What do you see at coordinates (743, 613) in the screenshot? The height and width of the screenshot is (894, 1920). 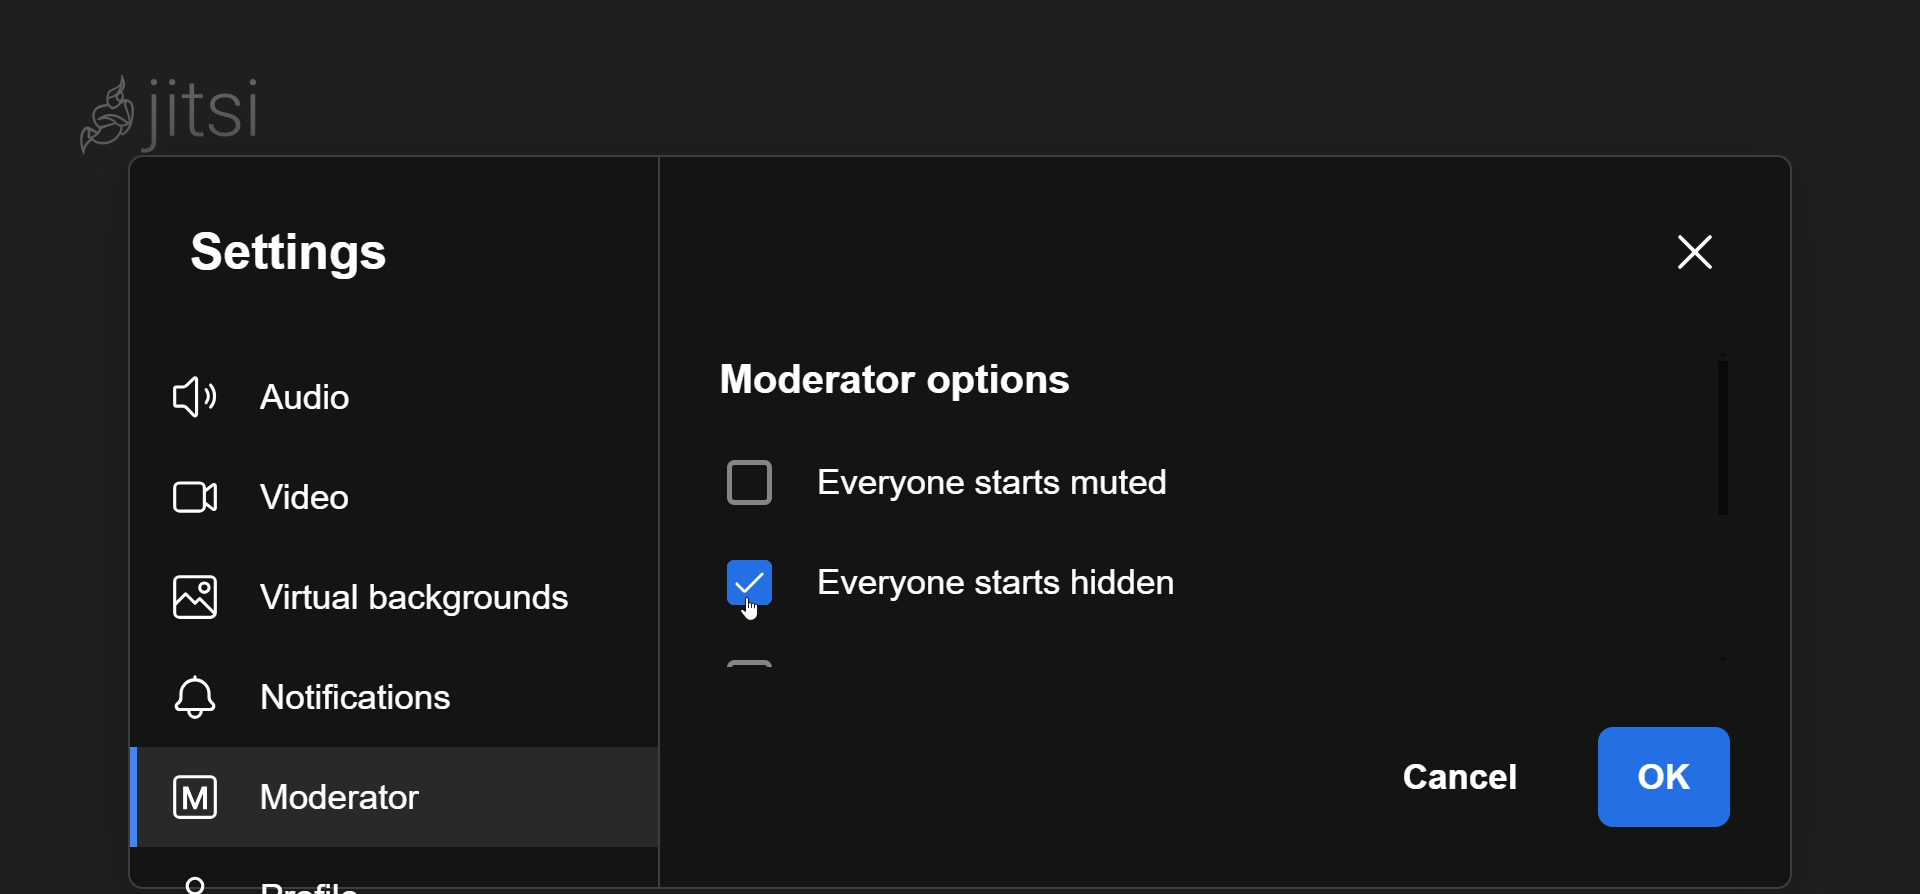 I see `cursor` at bounding box center [743, 613].